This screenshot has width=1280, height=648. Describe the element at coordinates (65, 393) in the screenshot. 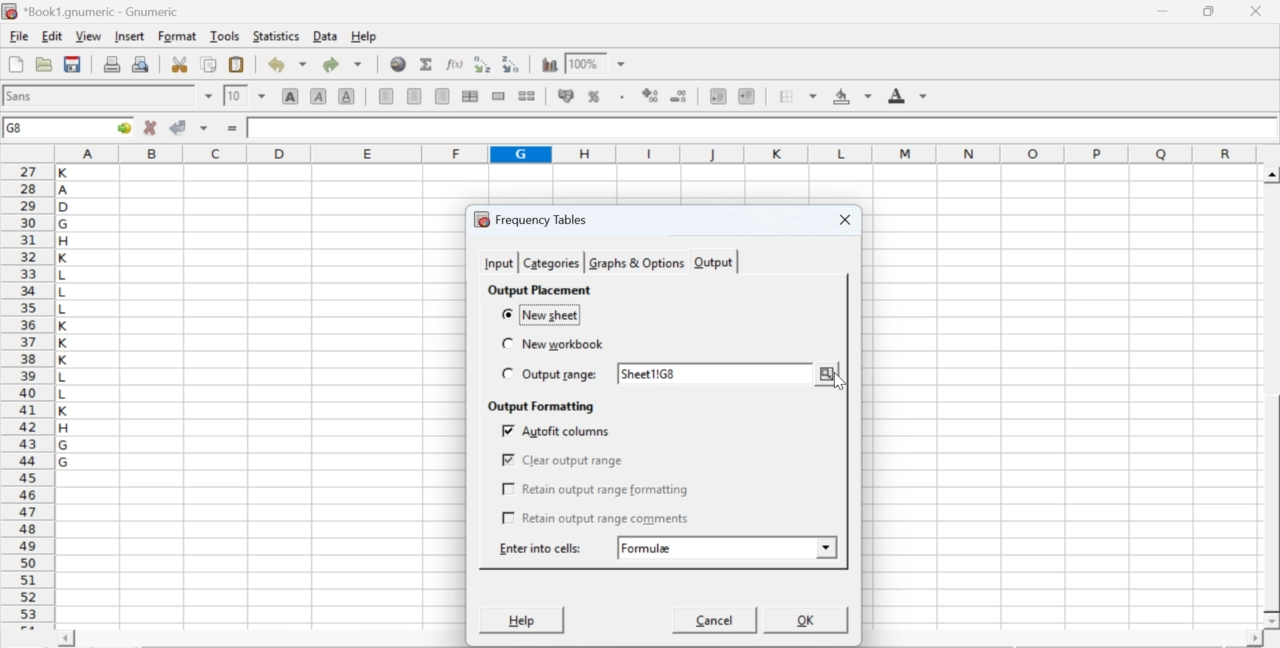

I see `alphabets` at that location.